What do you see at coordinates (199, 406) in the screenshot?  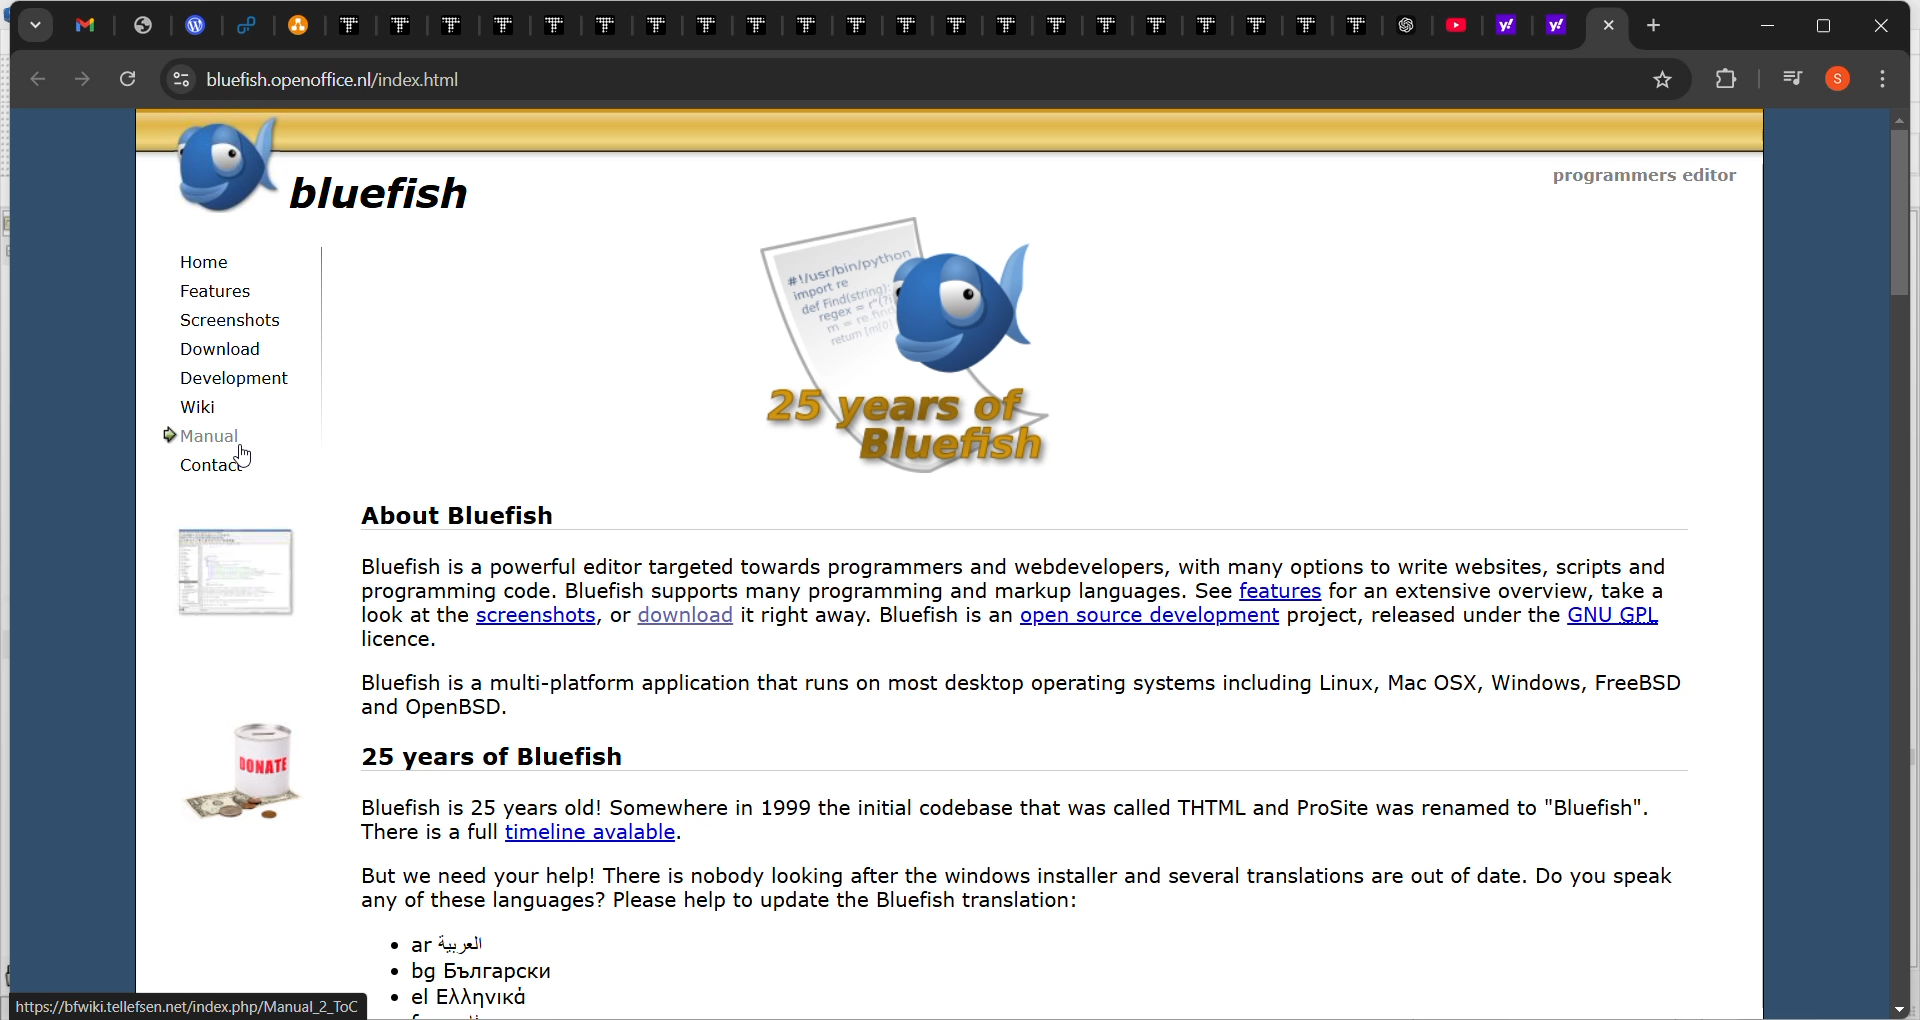 I see `wiki` at bounding box center [199, 406].